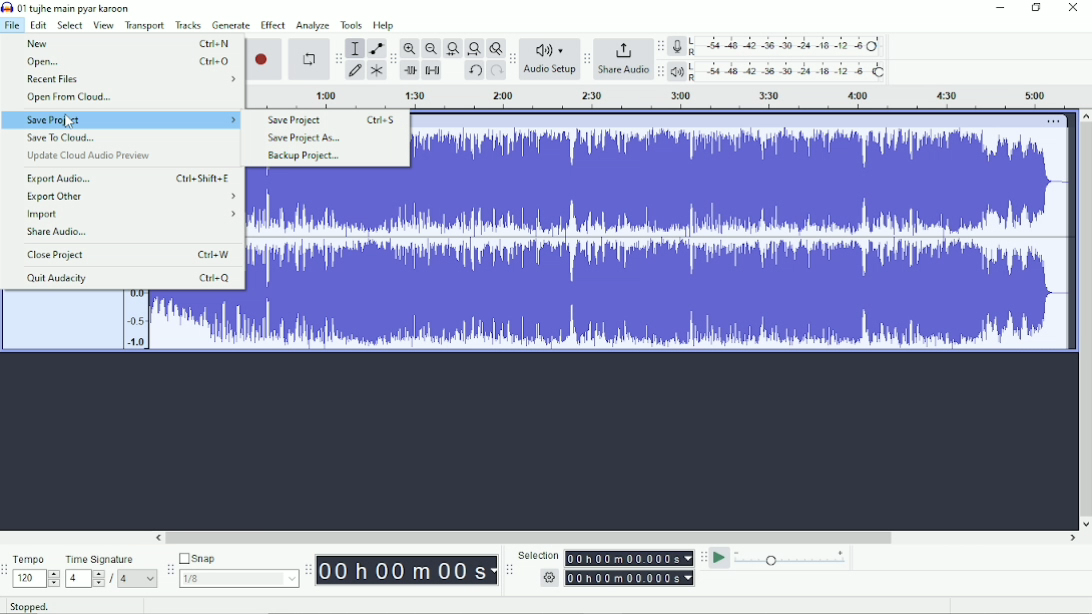 This screenshot has height=614, width=1092. What do you see at coordinates (128, 60) in the screenshot?
I see `Open` at bounding box center [128, 60].